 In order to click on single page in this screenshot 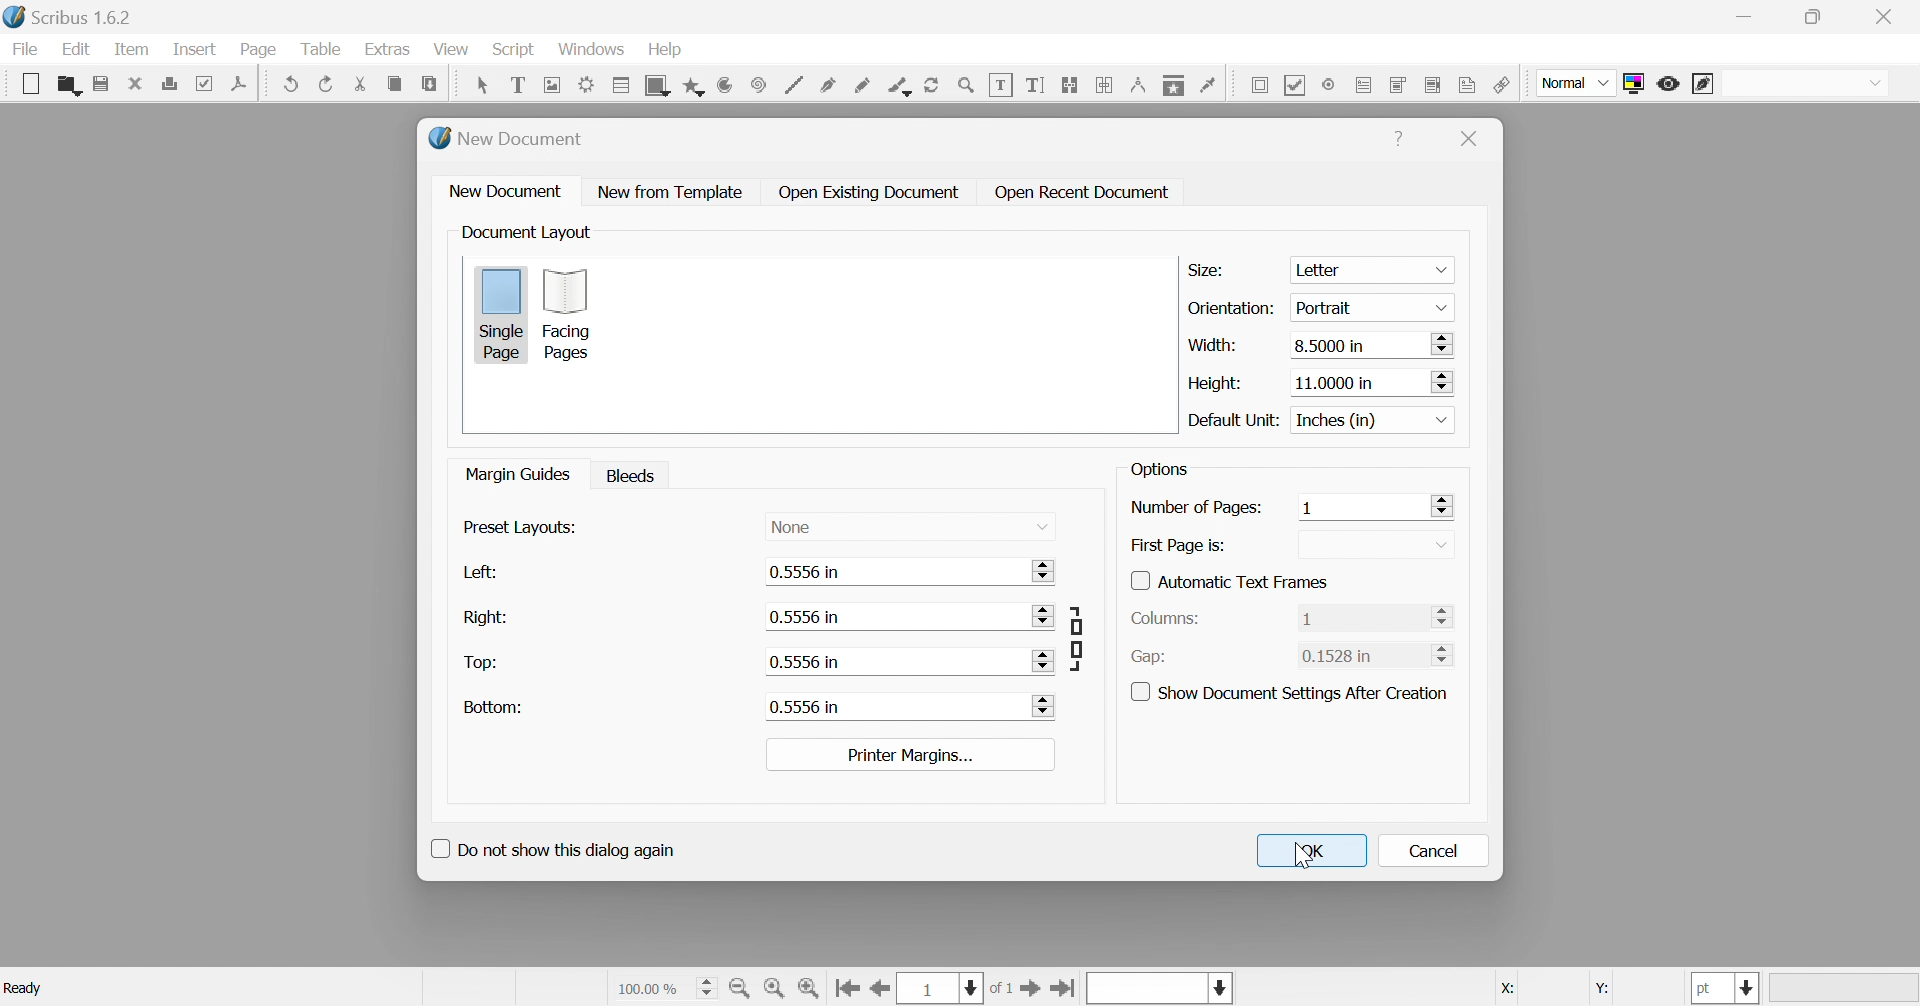, I will do `click(499, 312)`.